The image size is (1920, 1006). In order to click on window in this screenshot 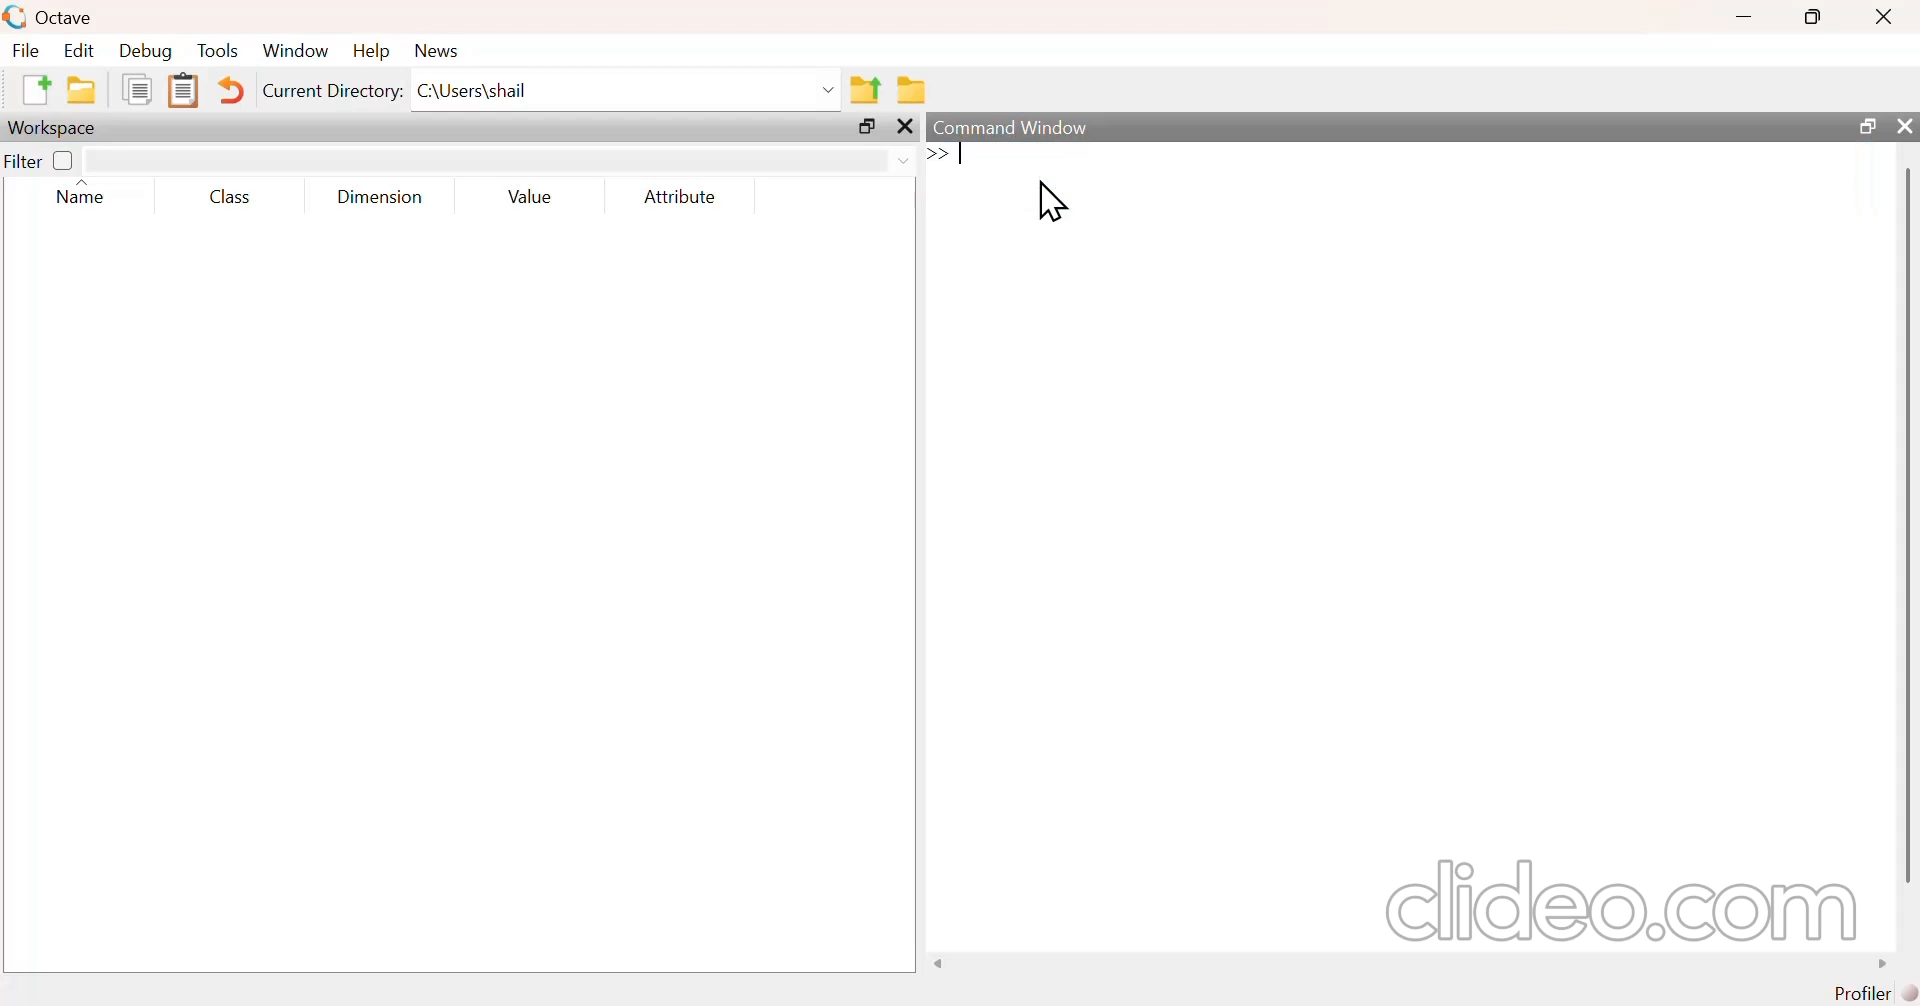, I will do `click(297, 47)`.